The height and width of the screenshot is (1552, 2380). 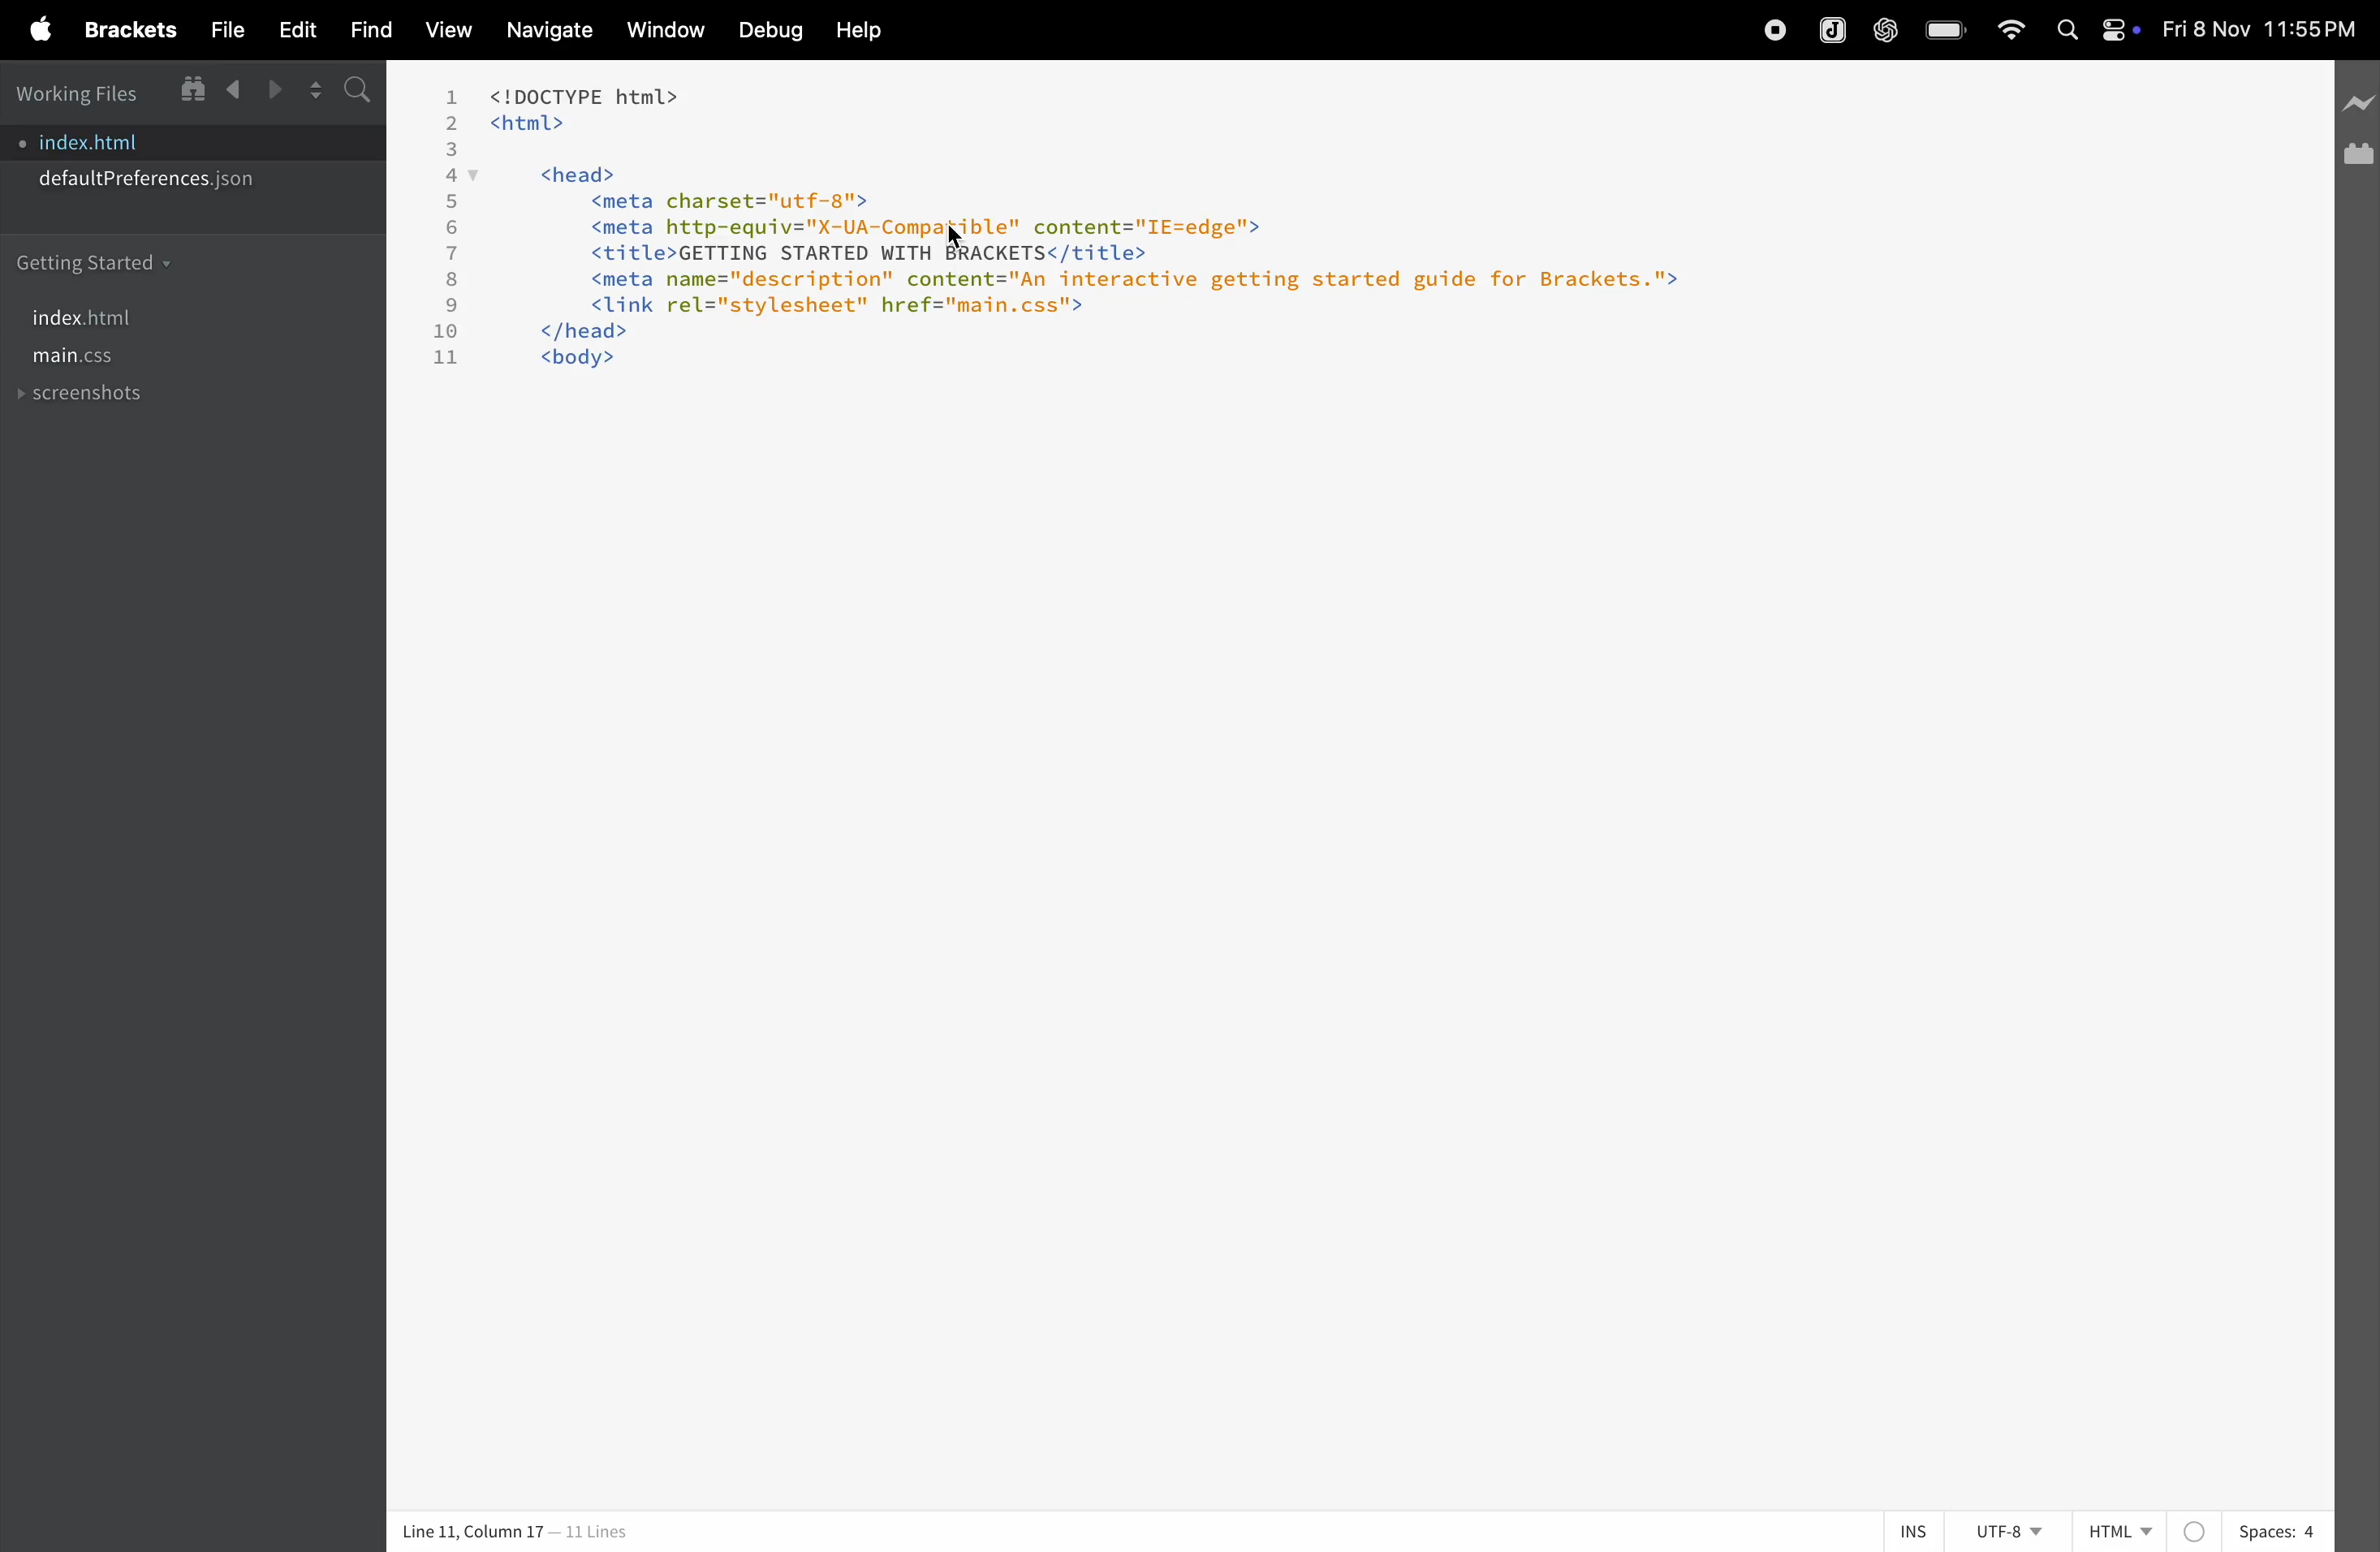 What do you see at coordinates (1943, 30) in the screenshot?
I see `battery` at bounding box center [1943, 30].